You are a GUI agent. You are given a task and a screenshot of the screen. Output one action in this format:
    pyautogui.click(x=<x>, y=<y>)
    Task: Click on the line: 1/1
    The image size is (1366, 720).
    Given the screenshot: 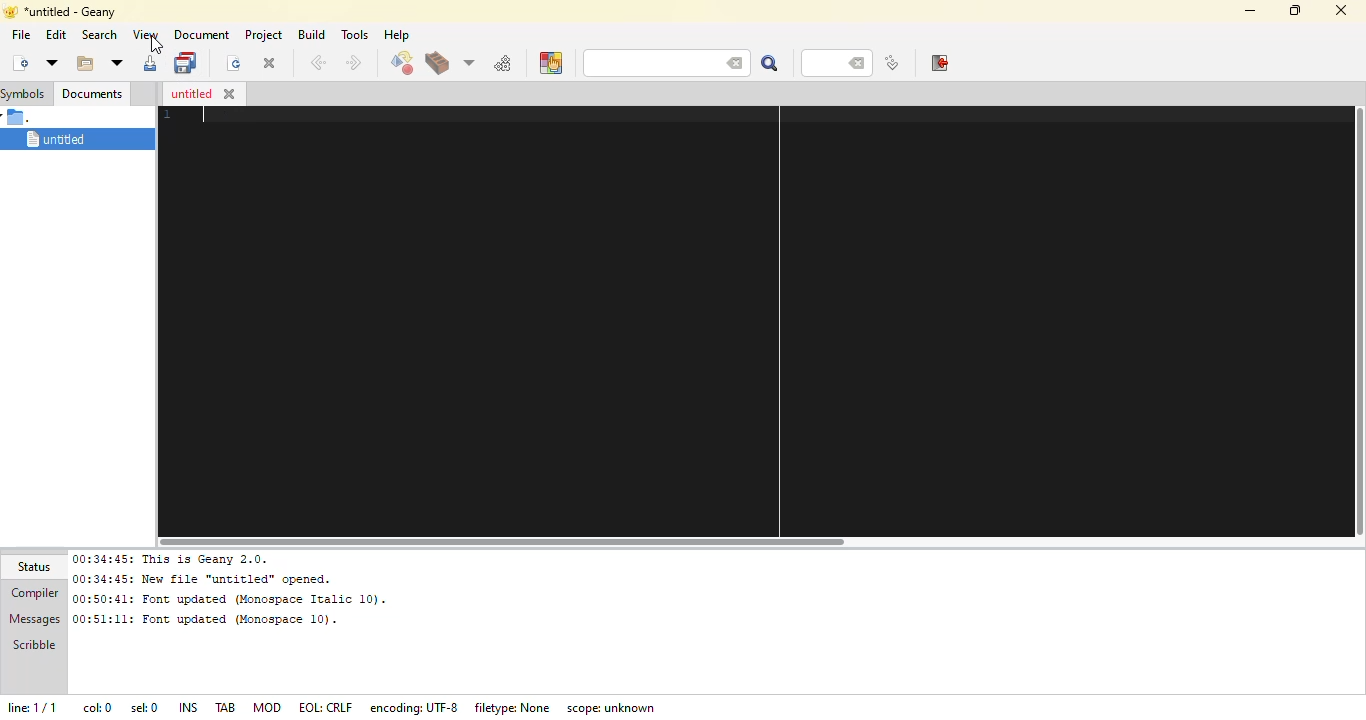 What is the action you would take?
    pyautogui.click(x=37, y=706)
    